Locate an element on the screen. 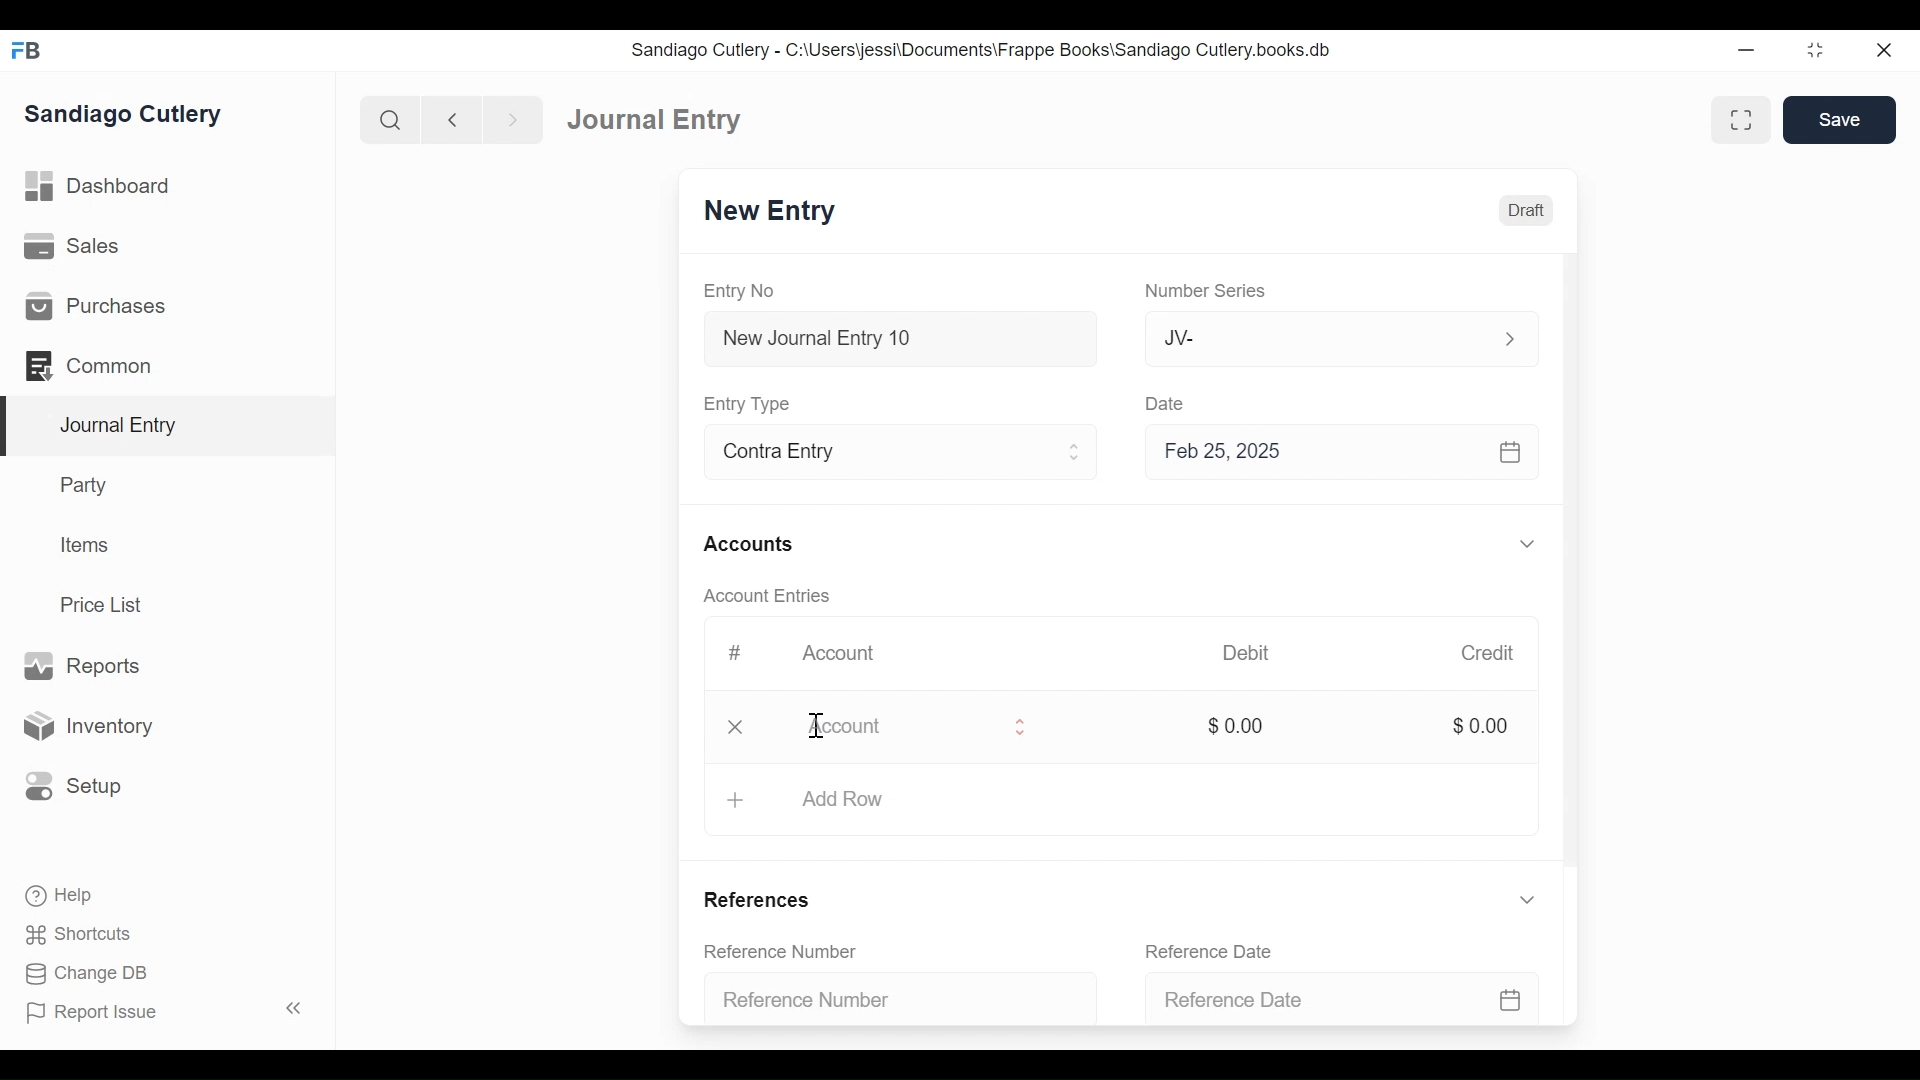 This screenshot has height=1080, width=1920. JV- is located at coordinates (1316, 338).